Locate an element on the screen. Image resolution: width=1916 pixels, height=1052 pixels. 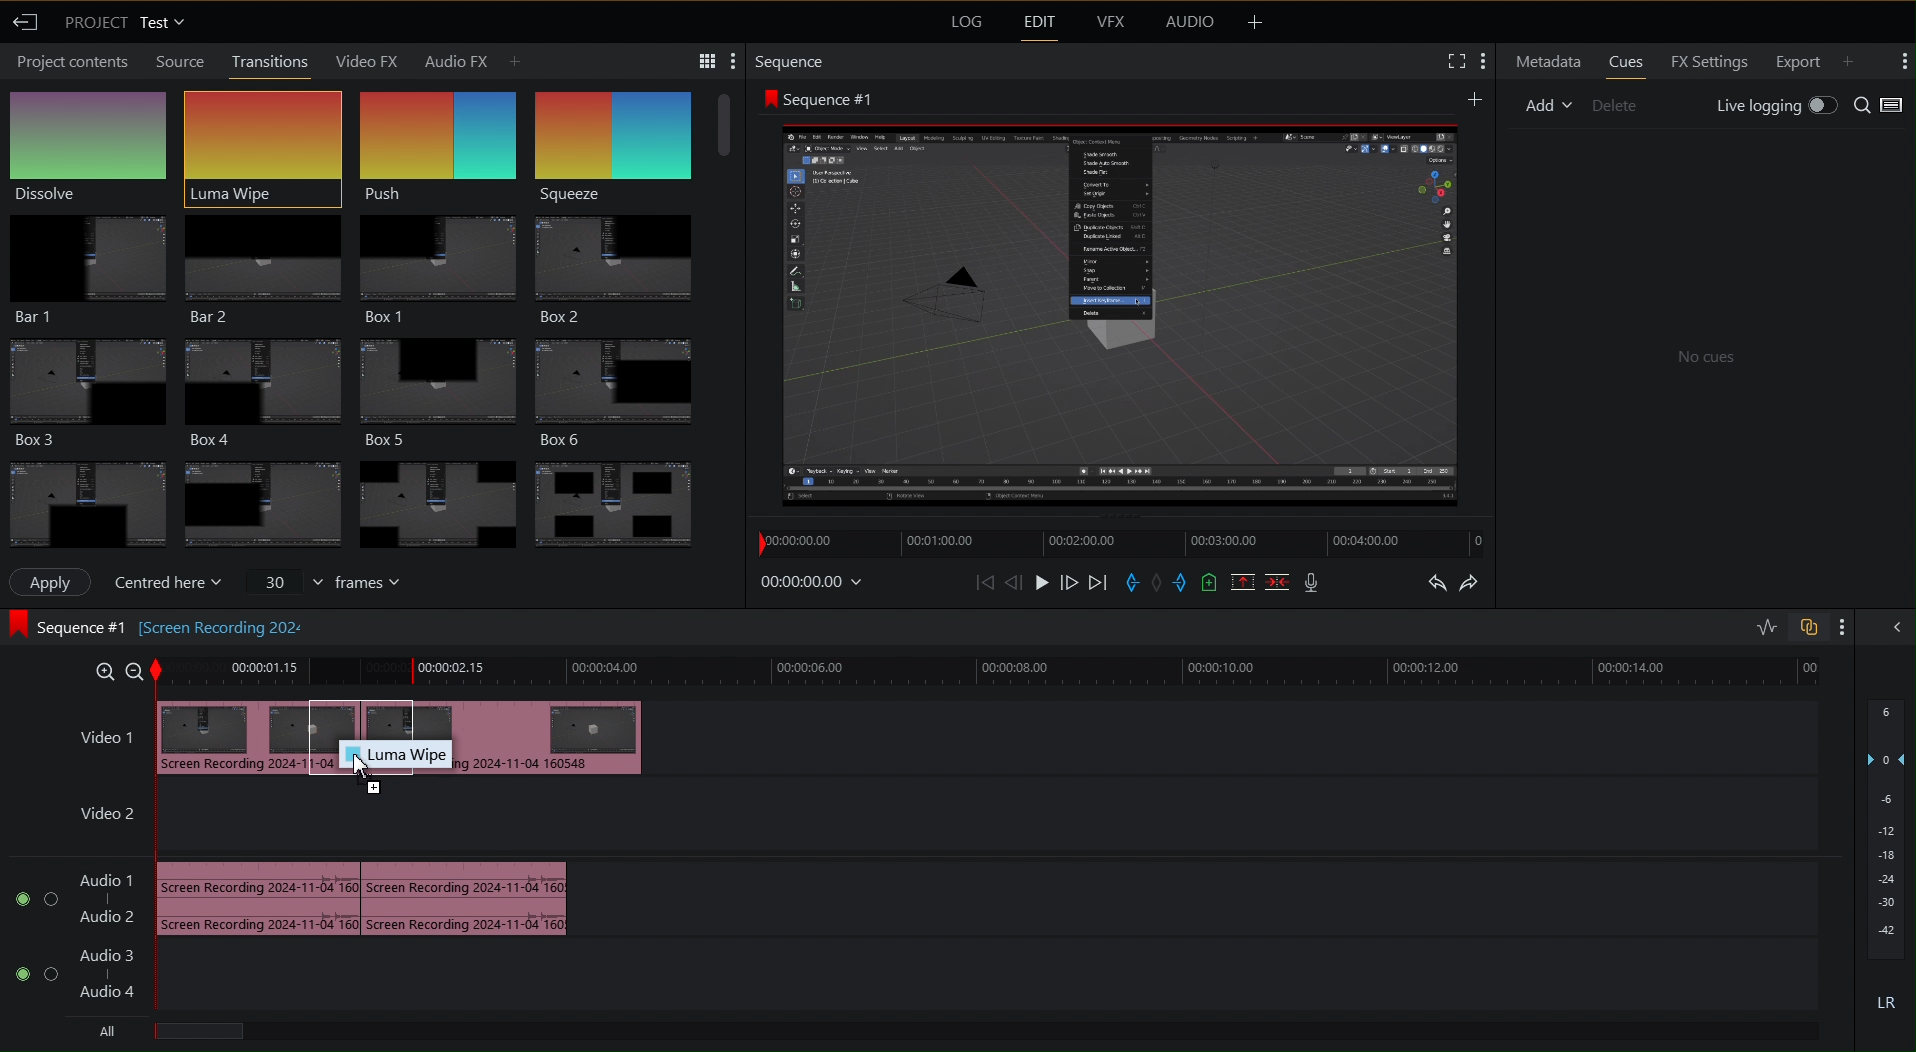
Export is located at coordinates (1798, 62).